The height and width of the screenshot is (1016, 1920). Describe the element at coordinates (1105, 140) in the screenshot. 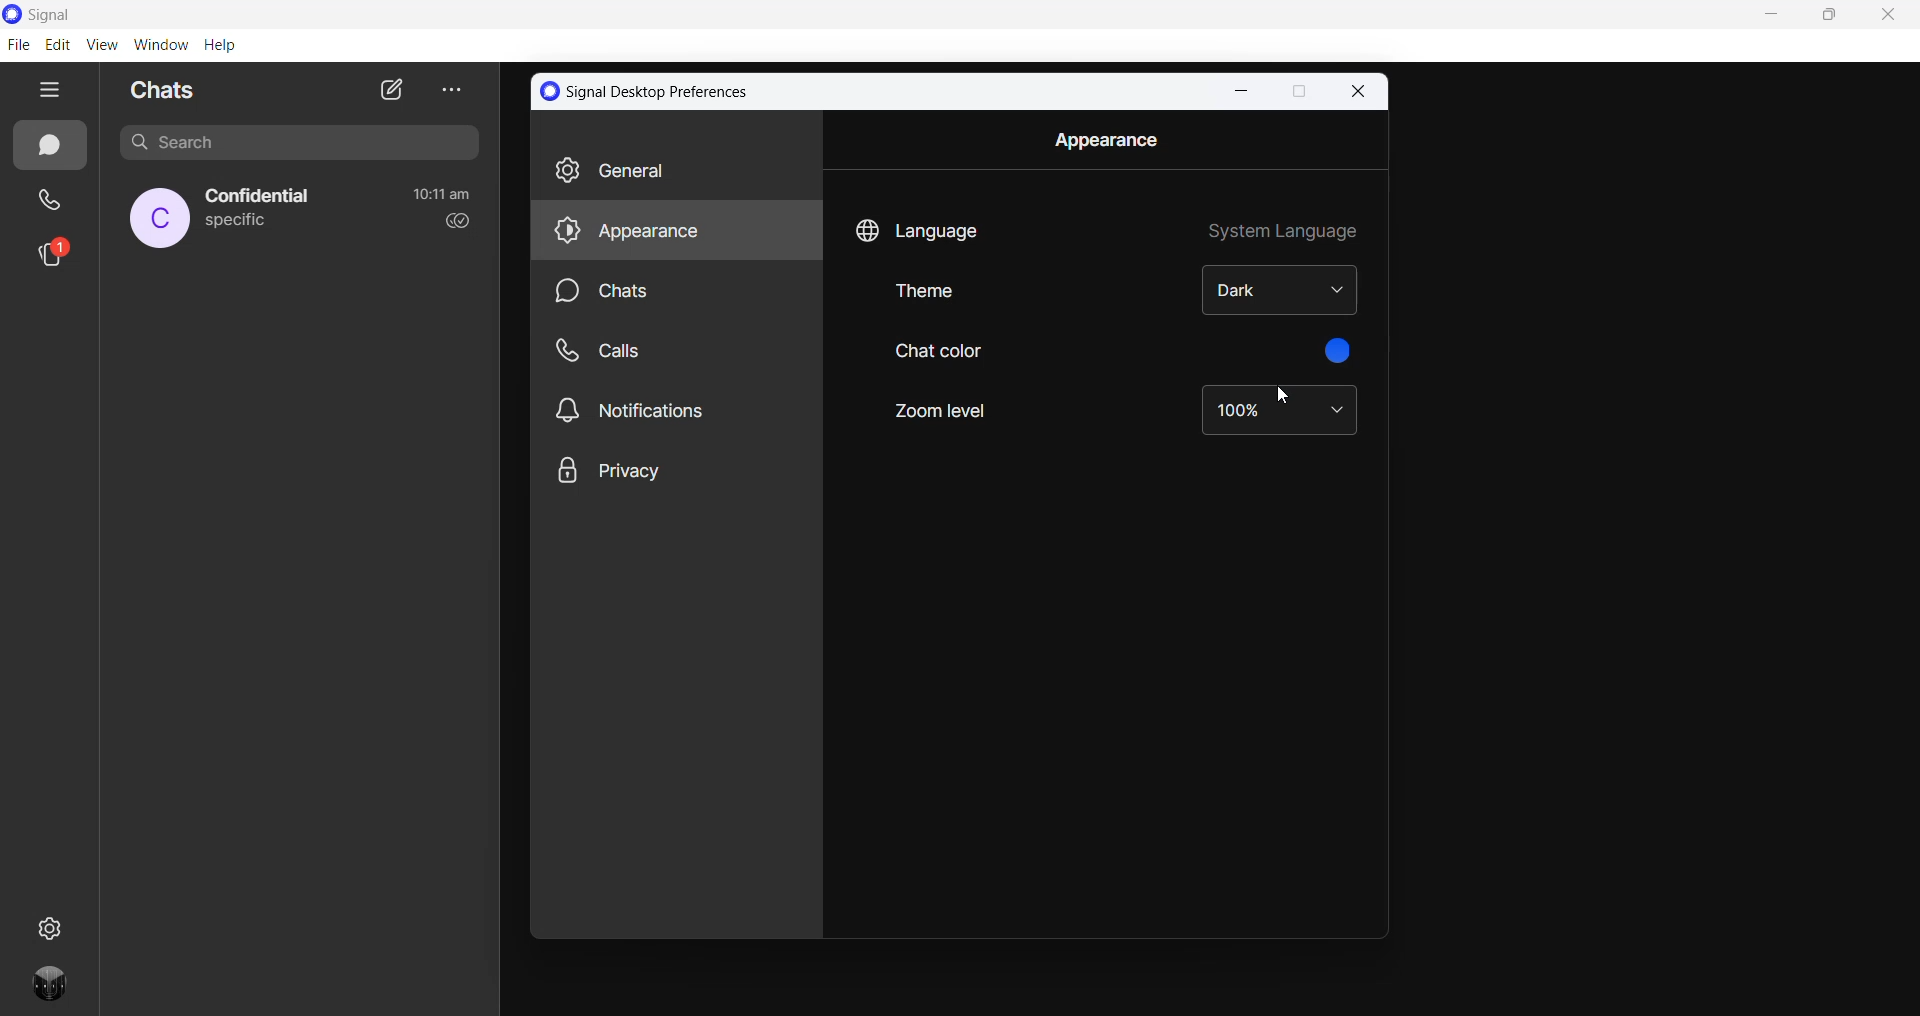

I see `appearance heading` at that location.